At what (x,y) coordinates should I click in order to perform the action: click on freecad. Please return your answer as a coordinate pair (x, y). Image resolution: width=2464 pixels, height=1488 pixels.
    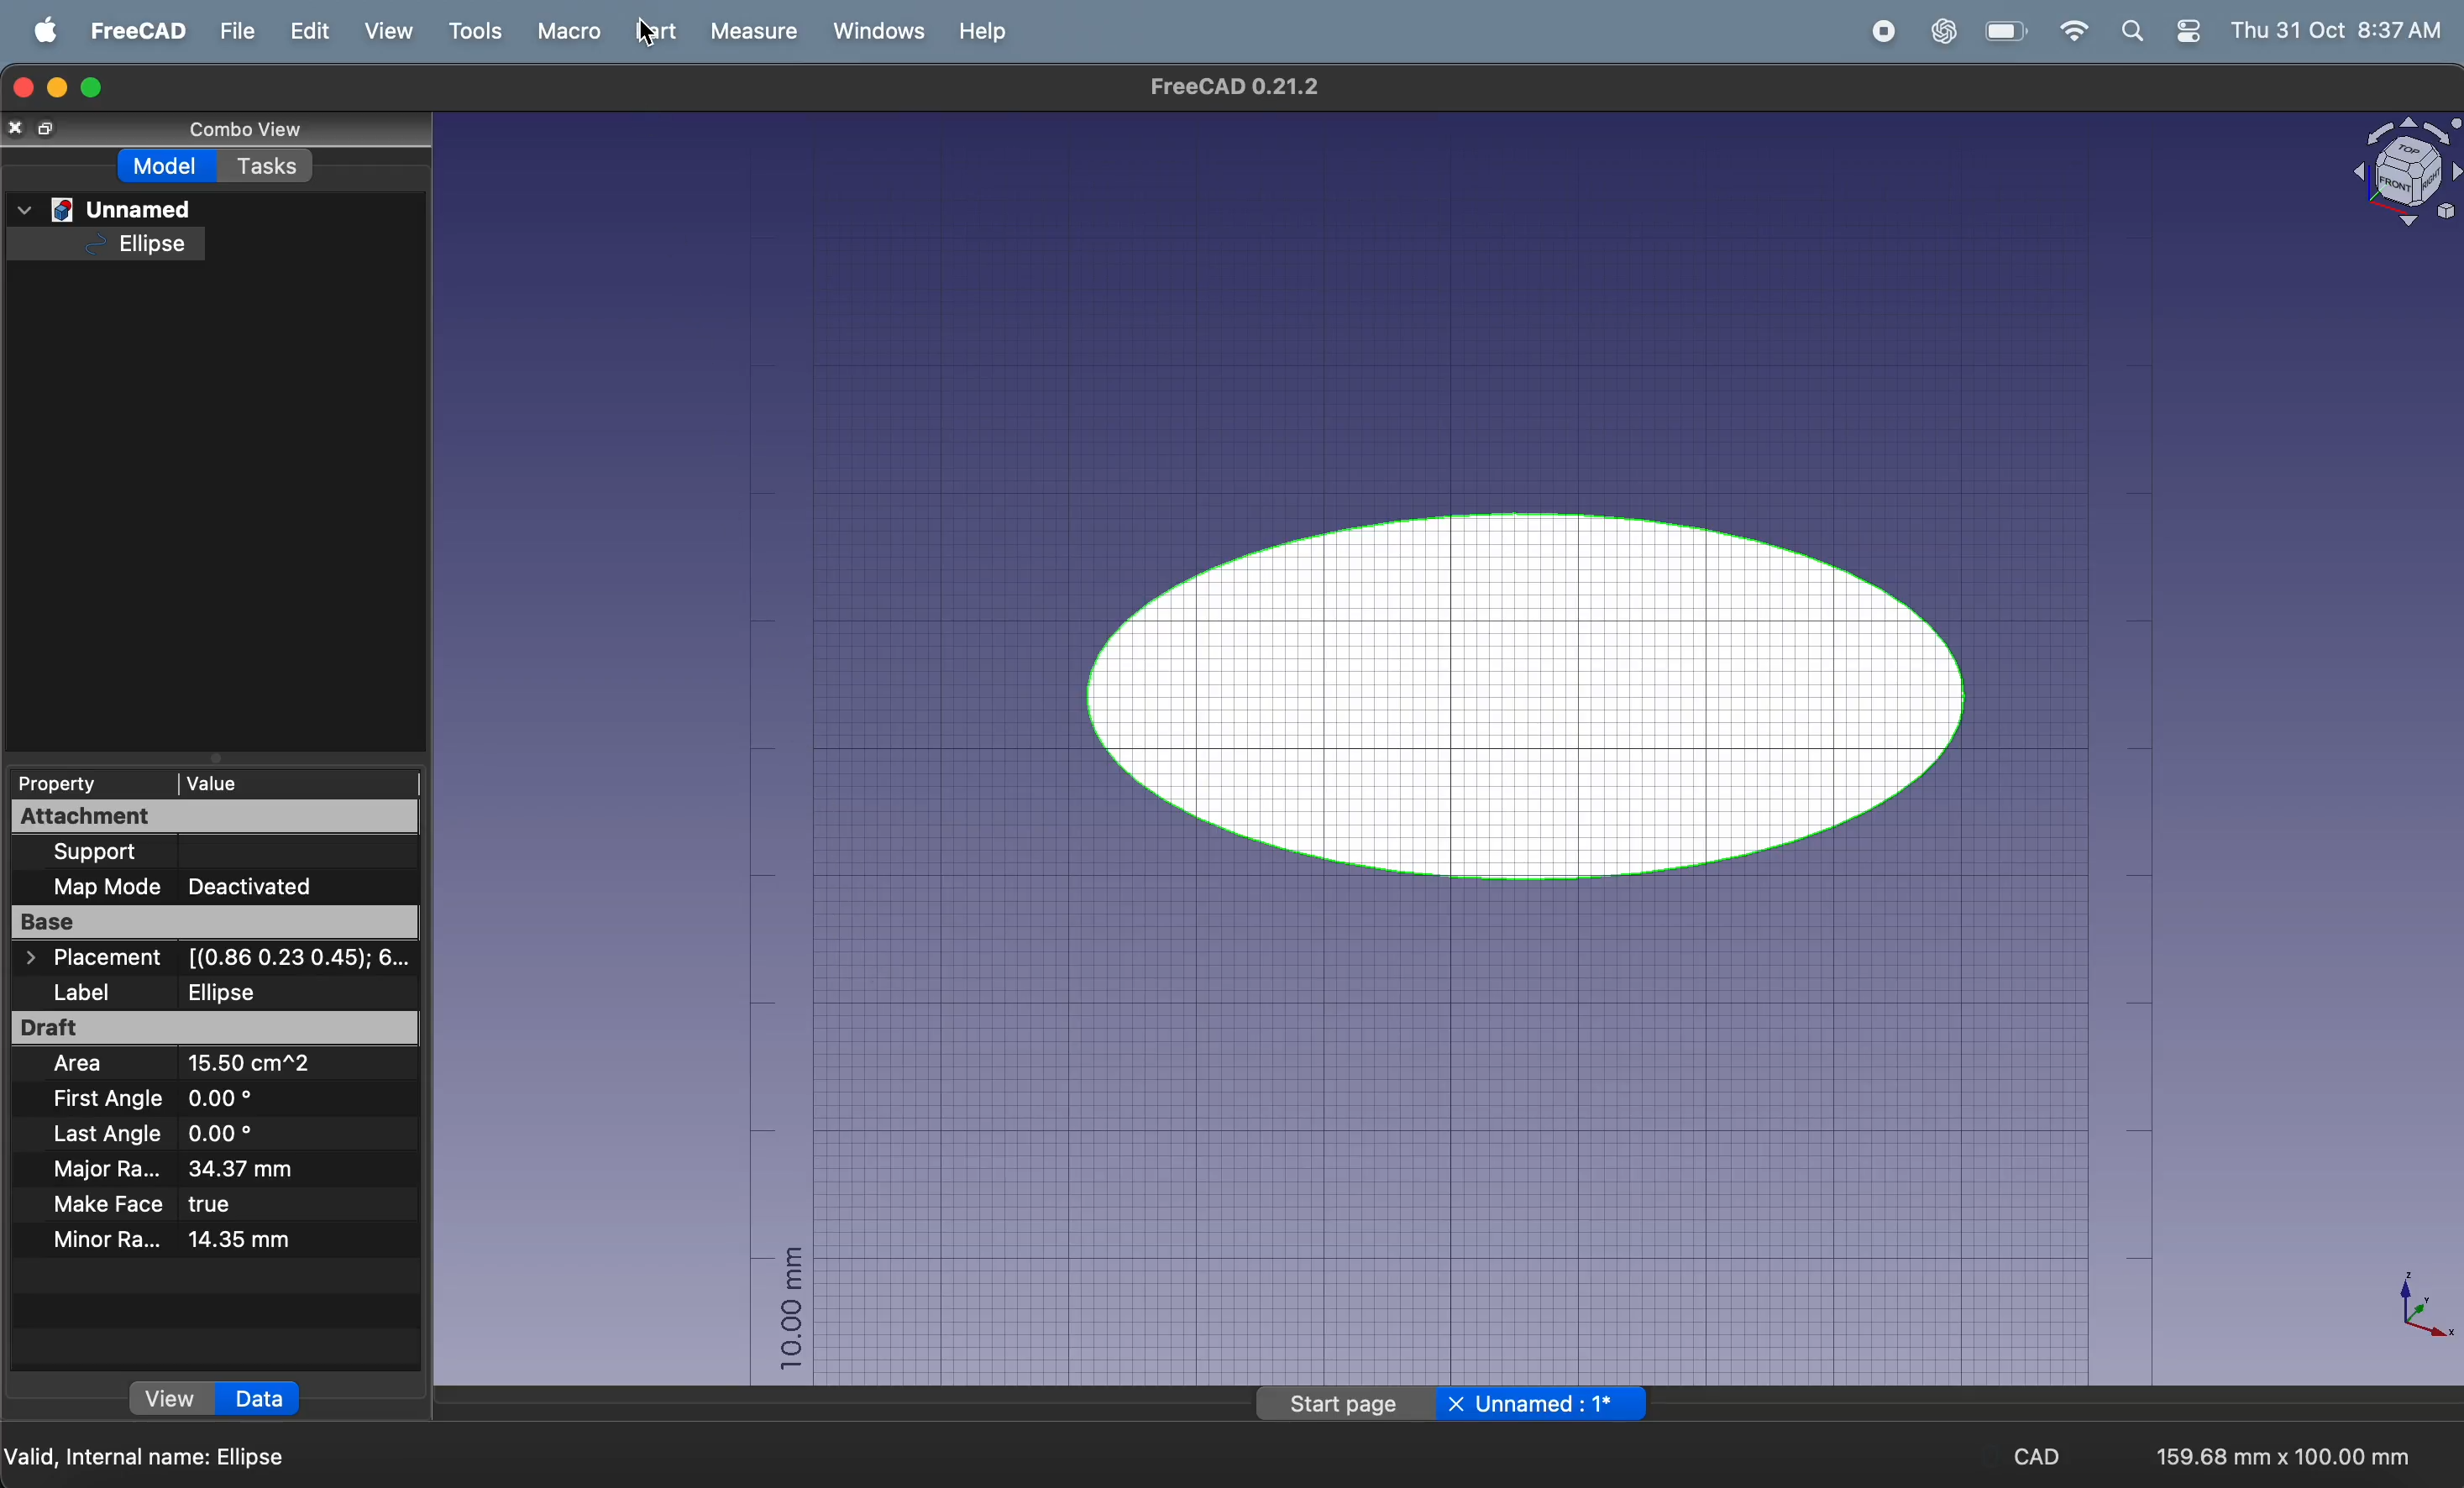
    Looking at the image, I should click on (131, 33).